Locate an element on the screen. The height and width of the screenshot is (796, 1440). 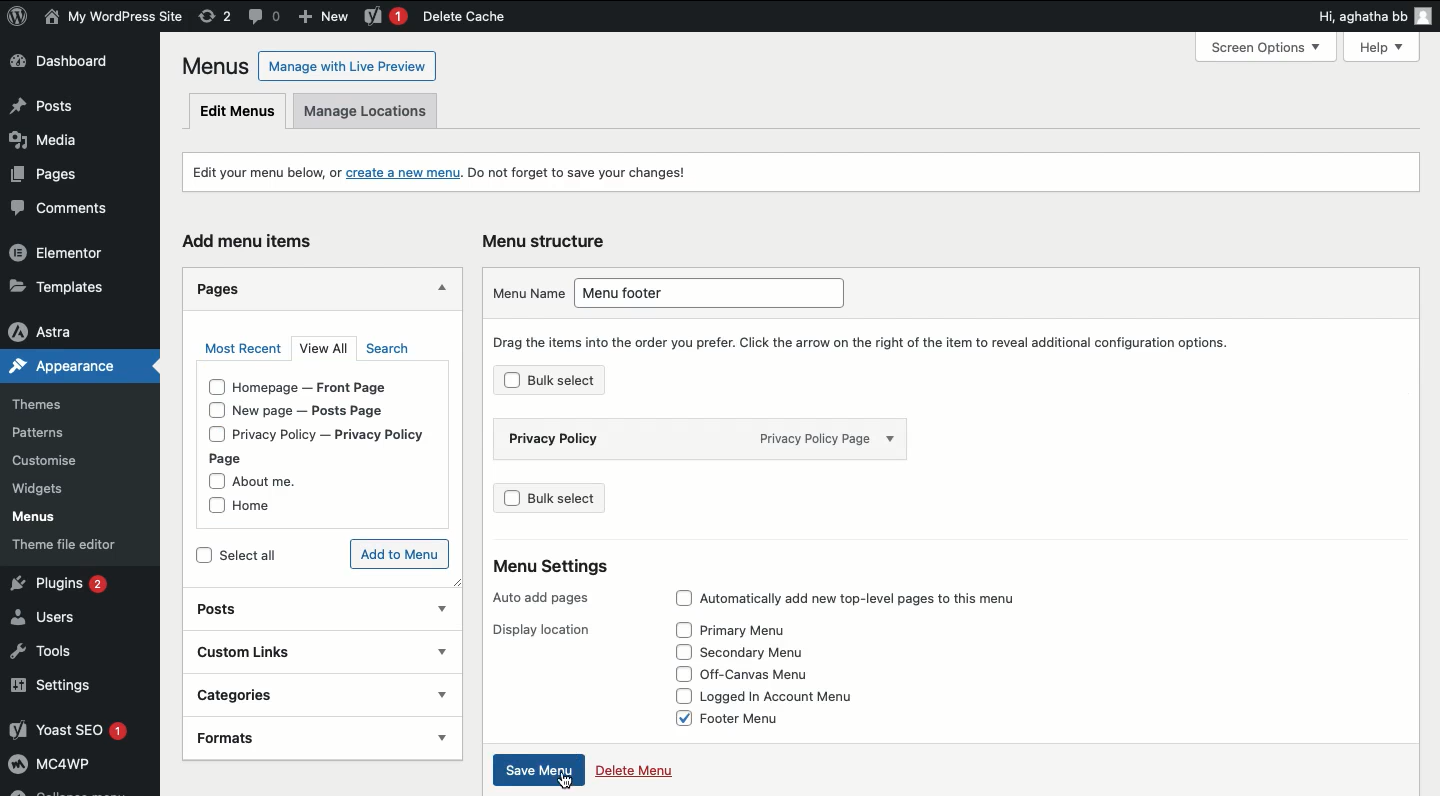
Delete Menu is located at coordinates (651, 766).